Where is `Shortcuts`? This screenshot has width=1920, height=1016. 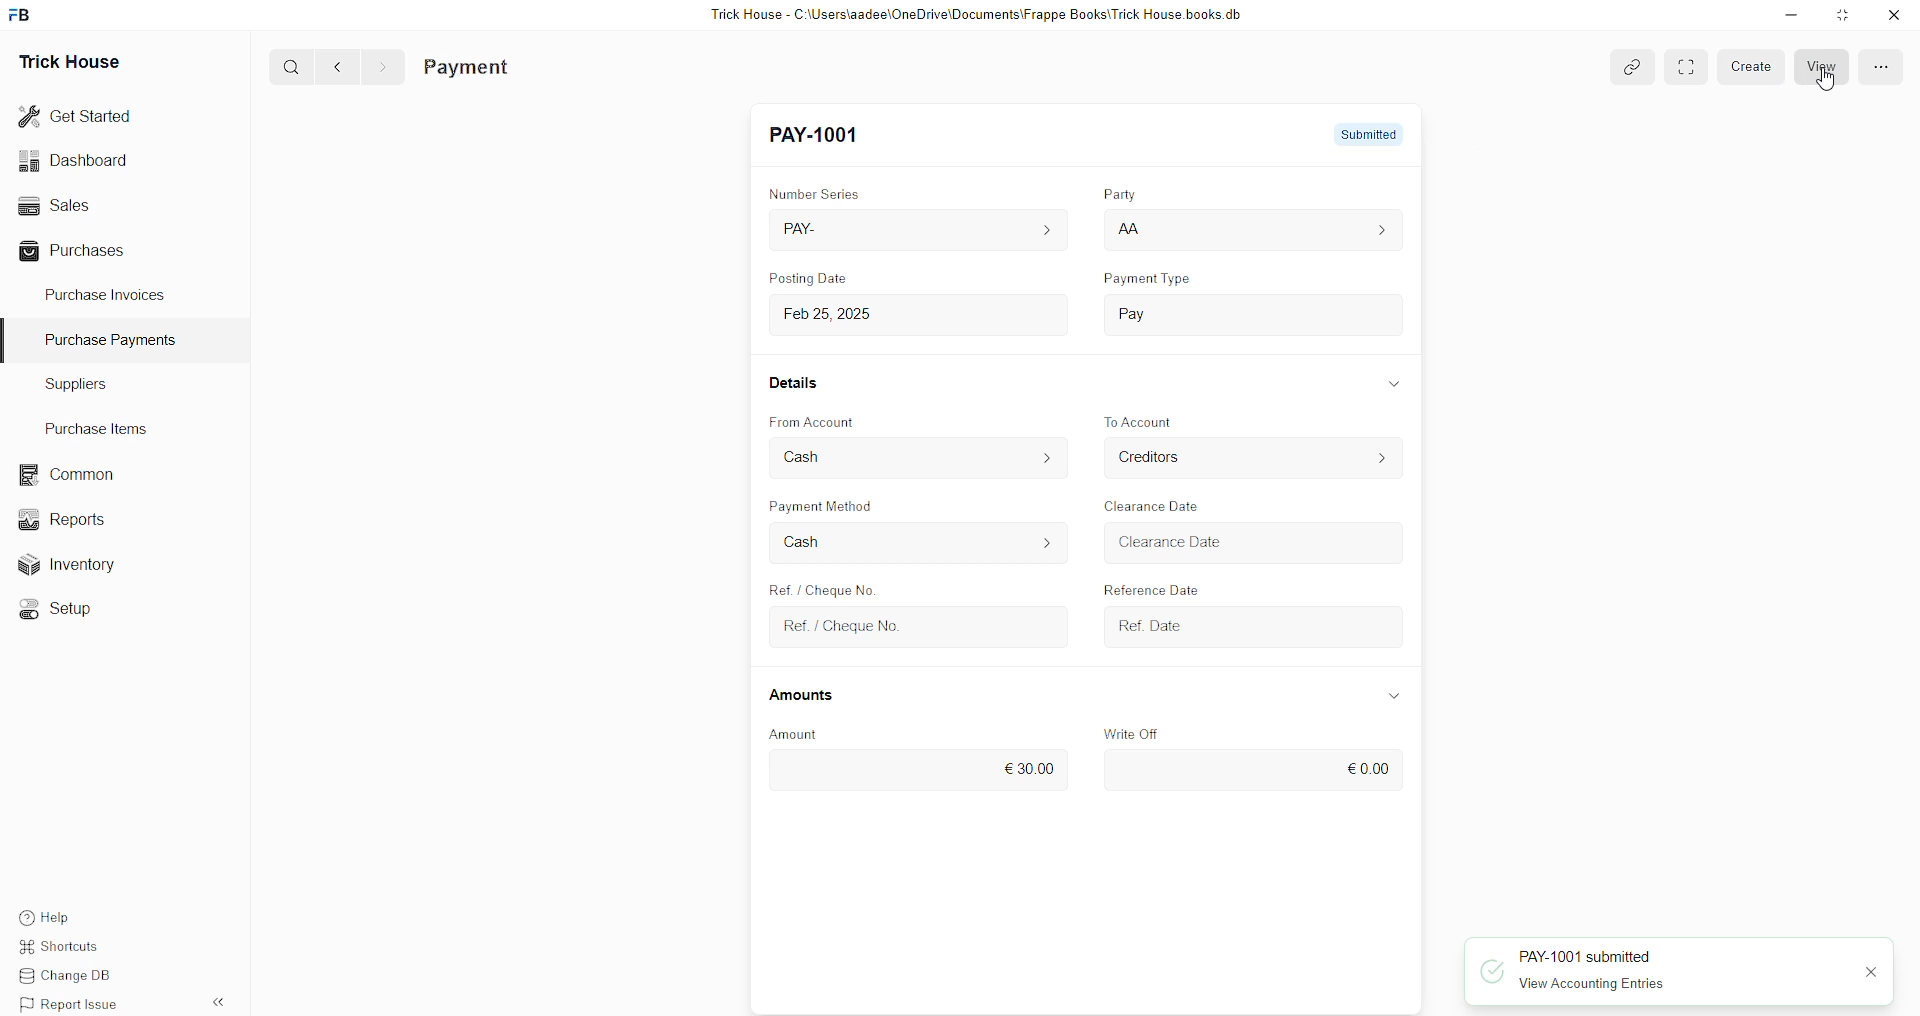 Shortcuts is located at coordinates (71, 949).